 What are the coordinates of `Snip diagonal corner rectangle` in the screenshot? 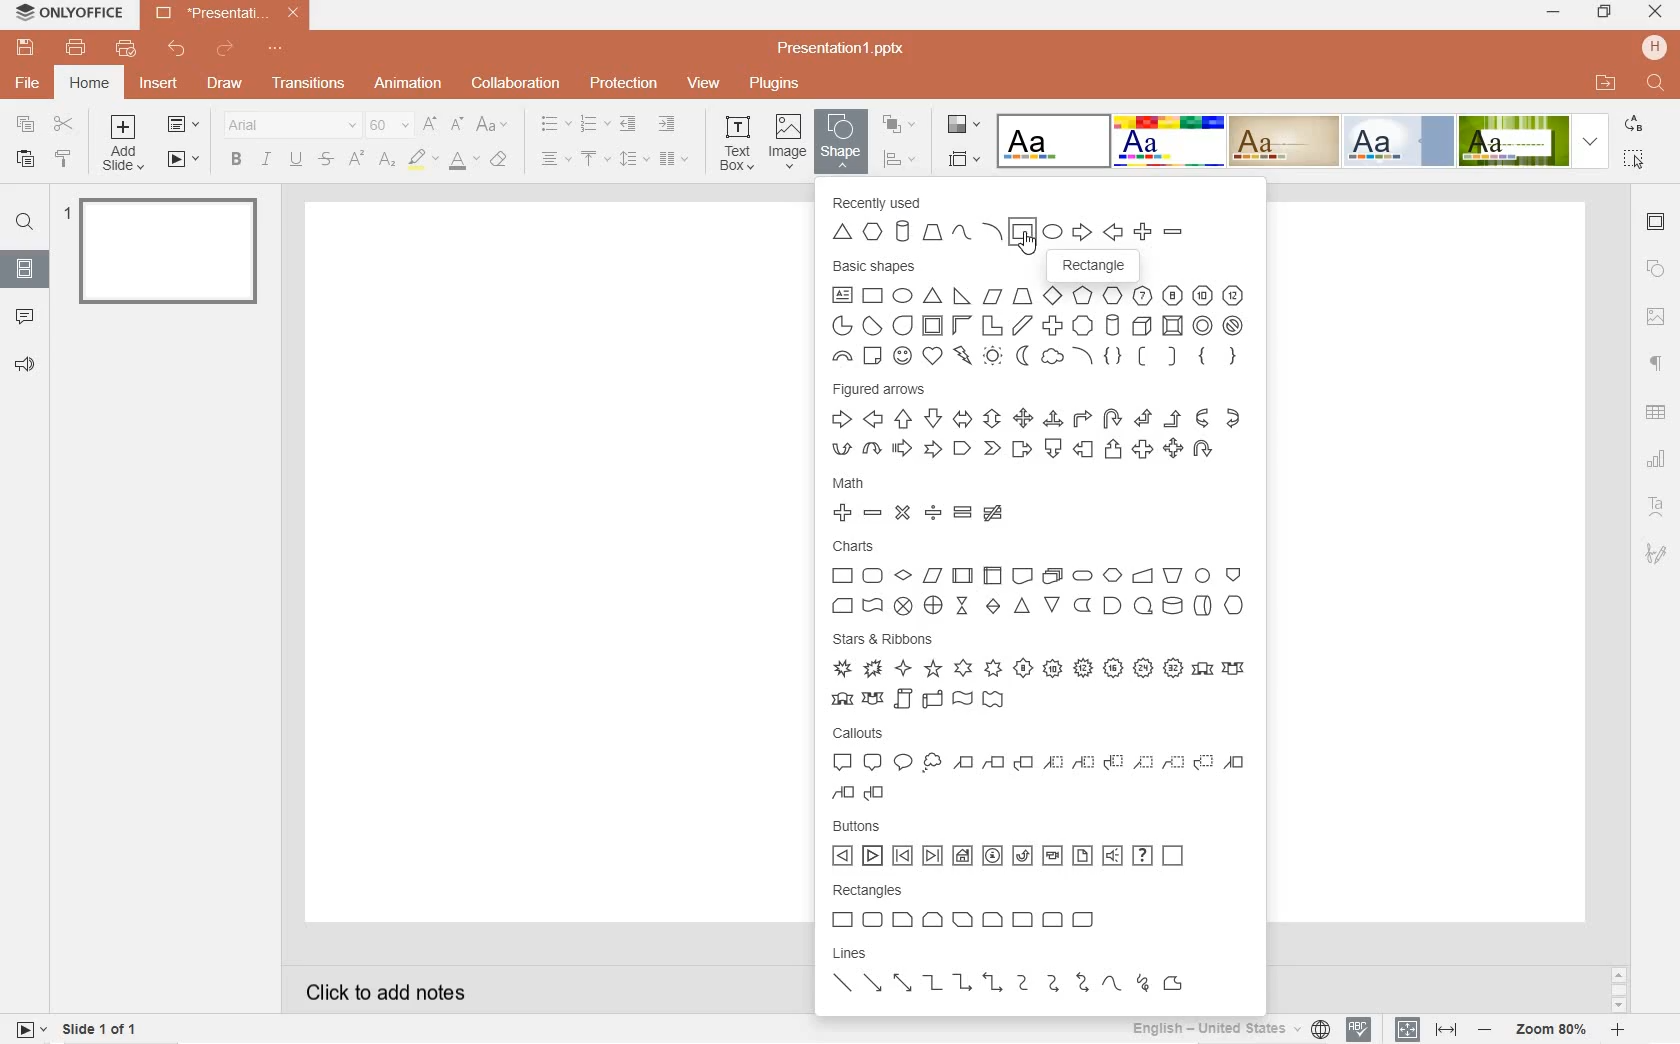 It's located at (962, 922).